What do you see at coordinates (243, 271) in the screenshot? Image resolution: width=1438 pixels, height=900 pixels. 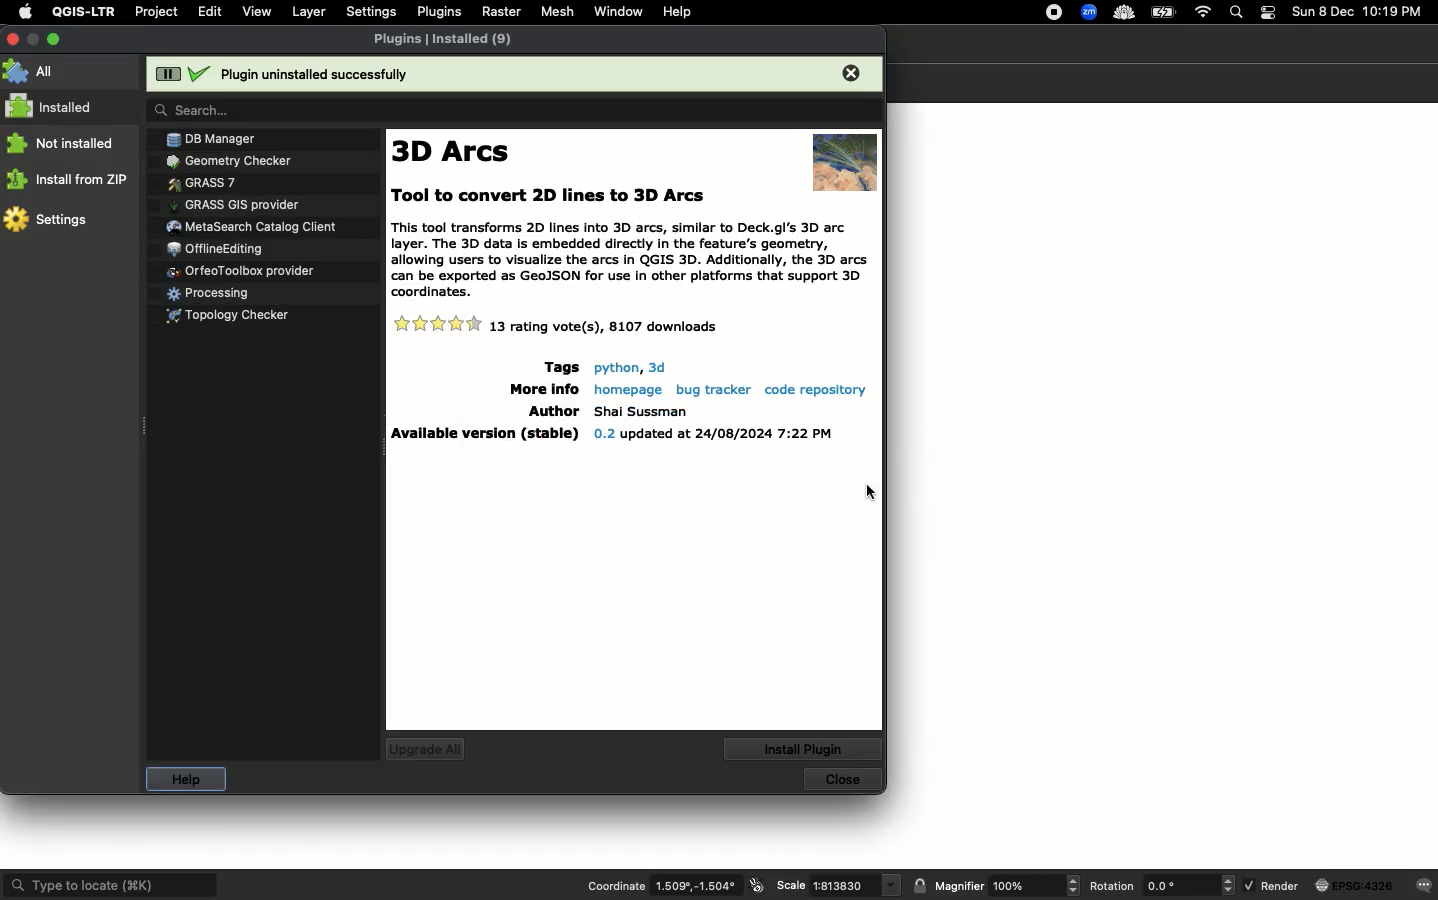 I see `Plugins` at bounding box center [243, 271].